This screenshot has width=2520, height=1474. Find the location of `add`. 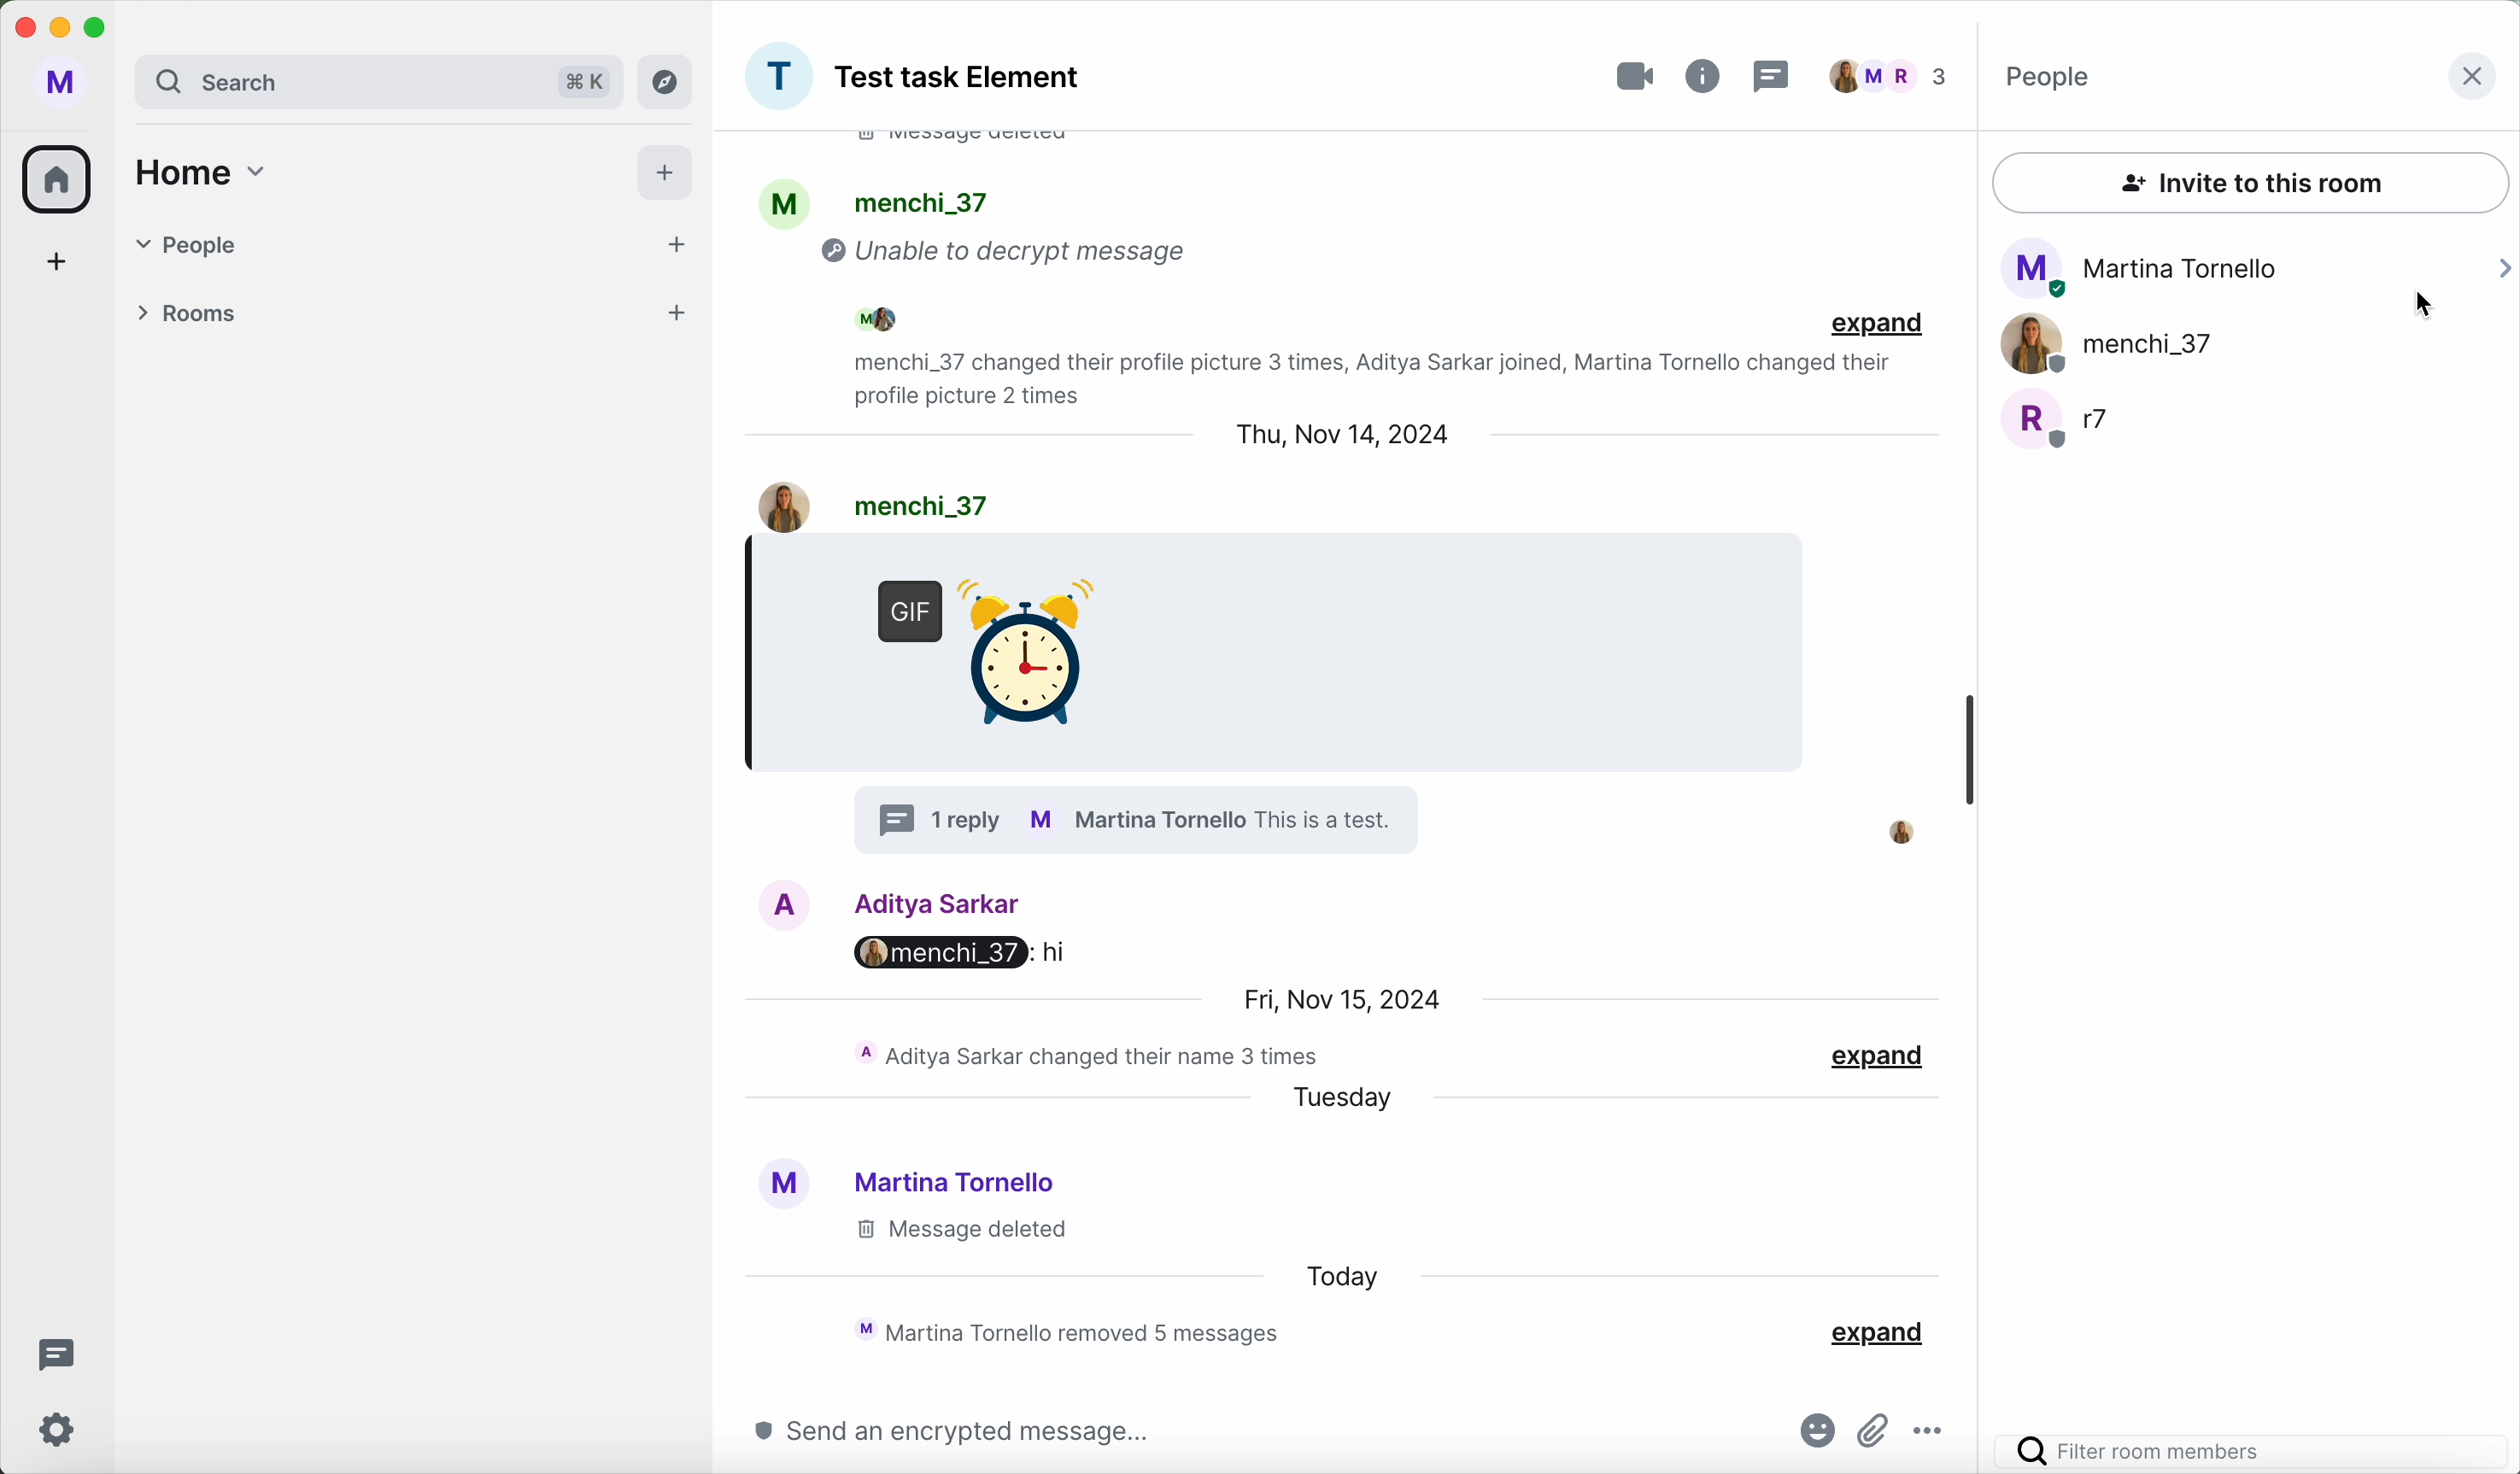

add is located at coordinates (675, 312).